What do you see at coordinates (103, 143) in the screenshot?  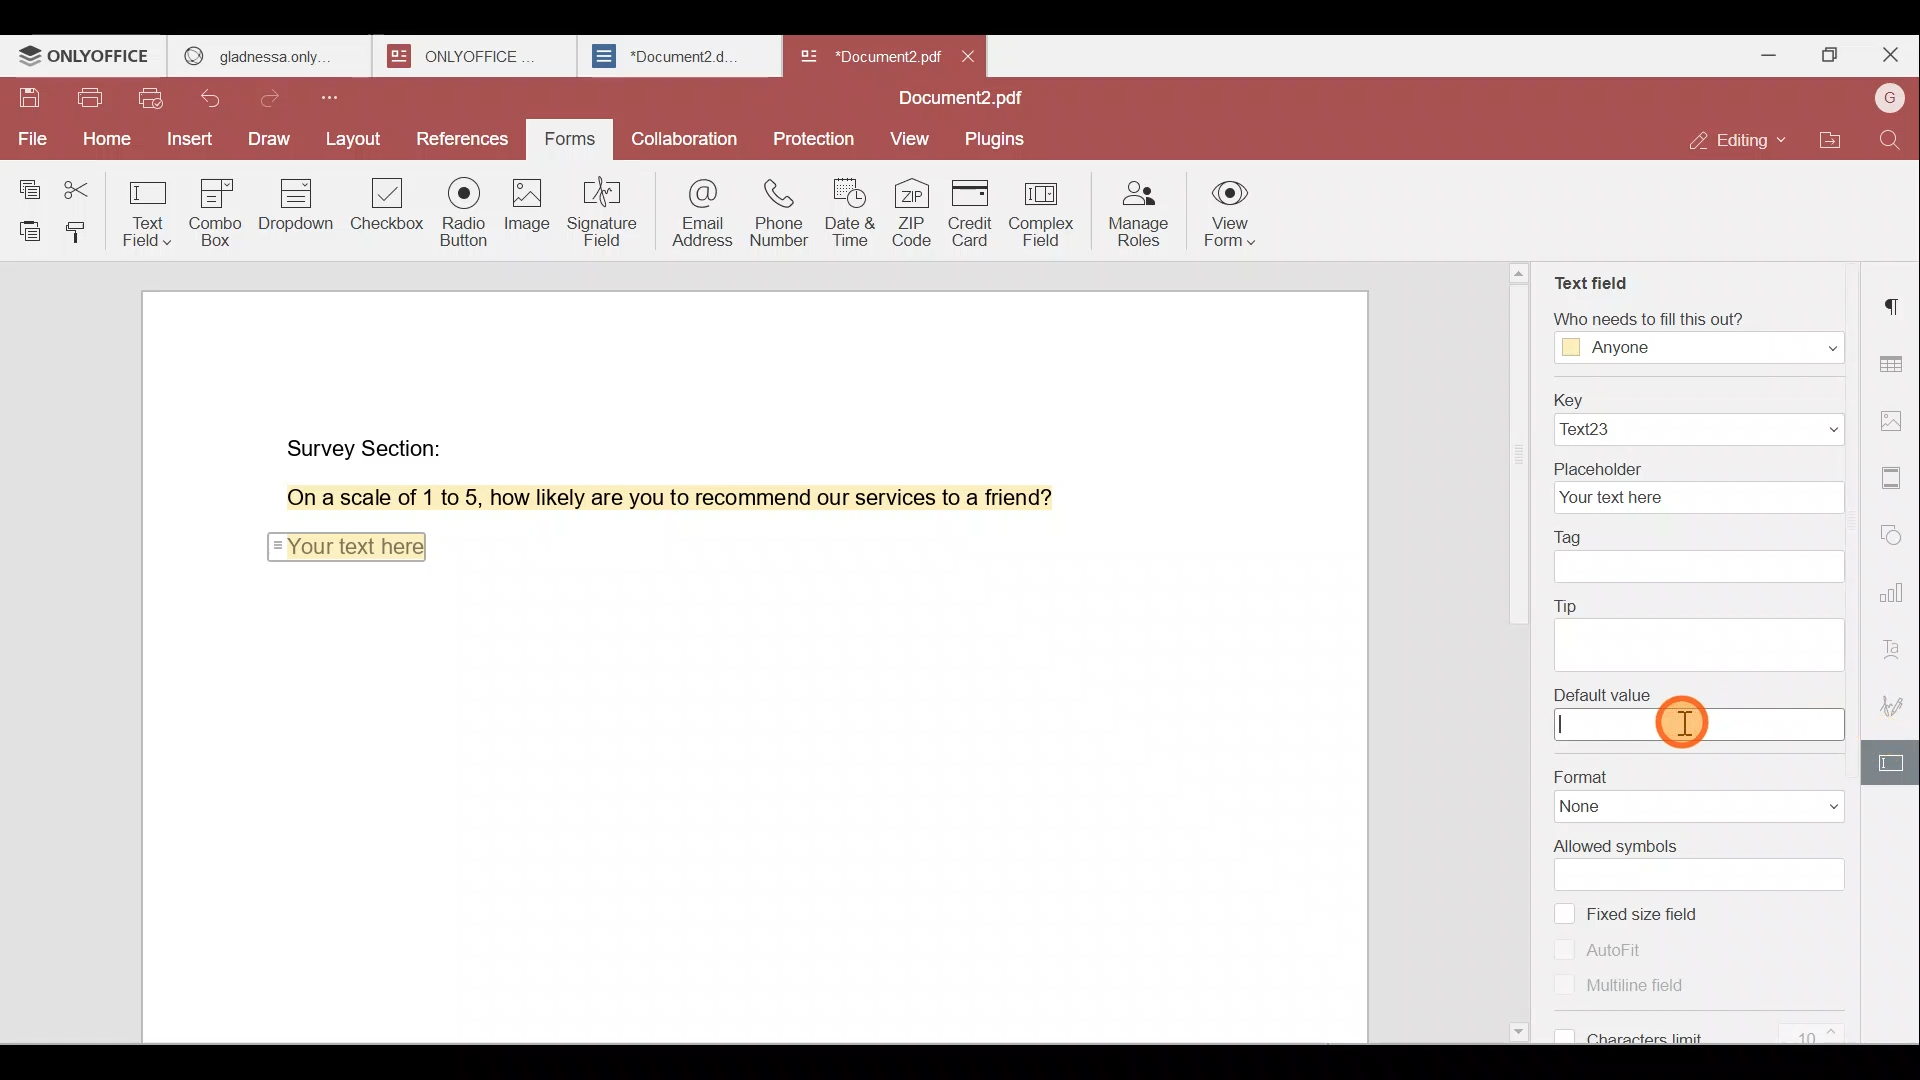 I see `Home` at bounding box center [103, 143].